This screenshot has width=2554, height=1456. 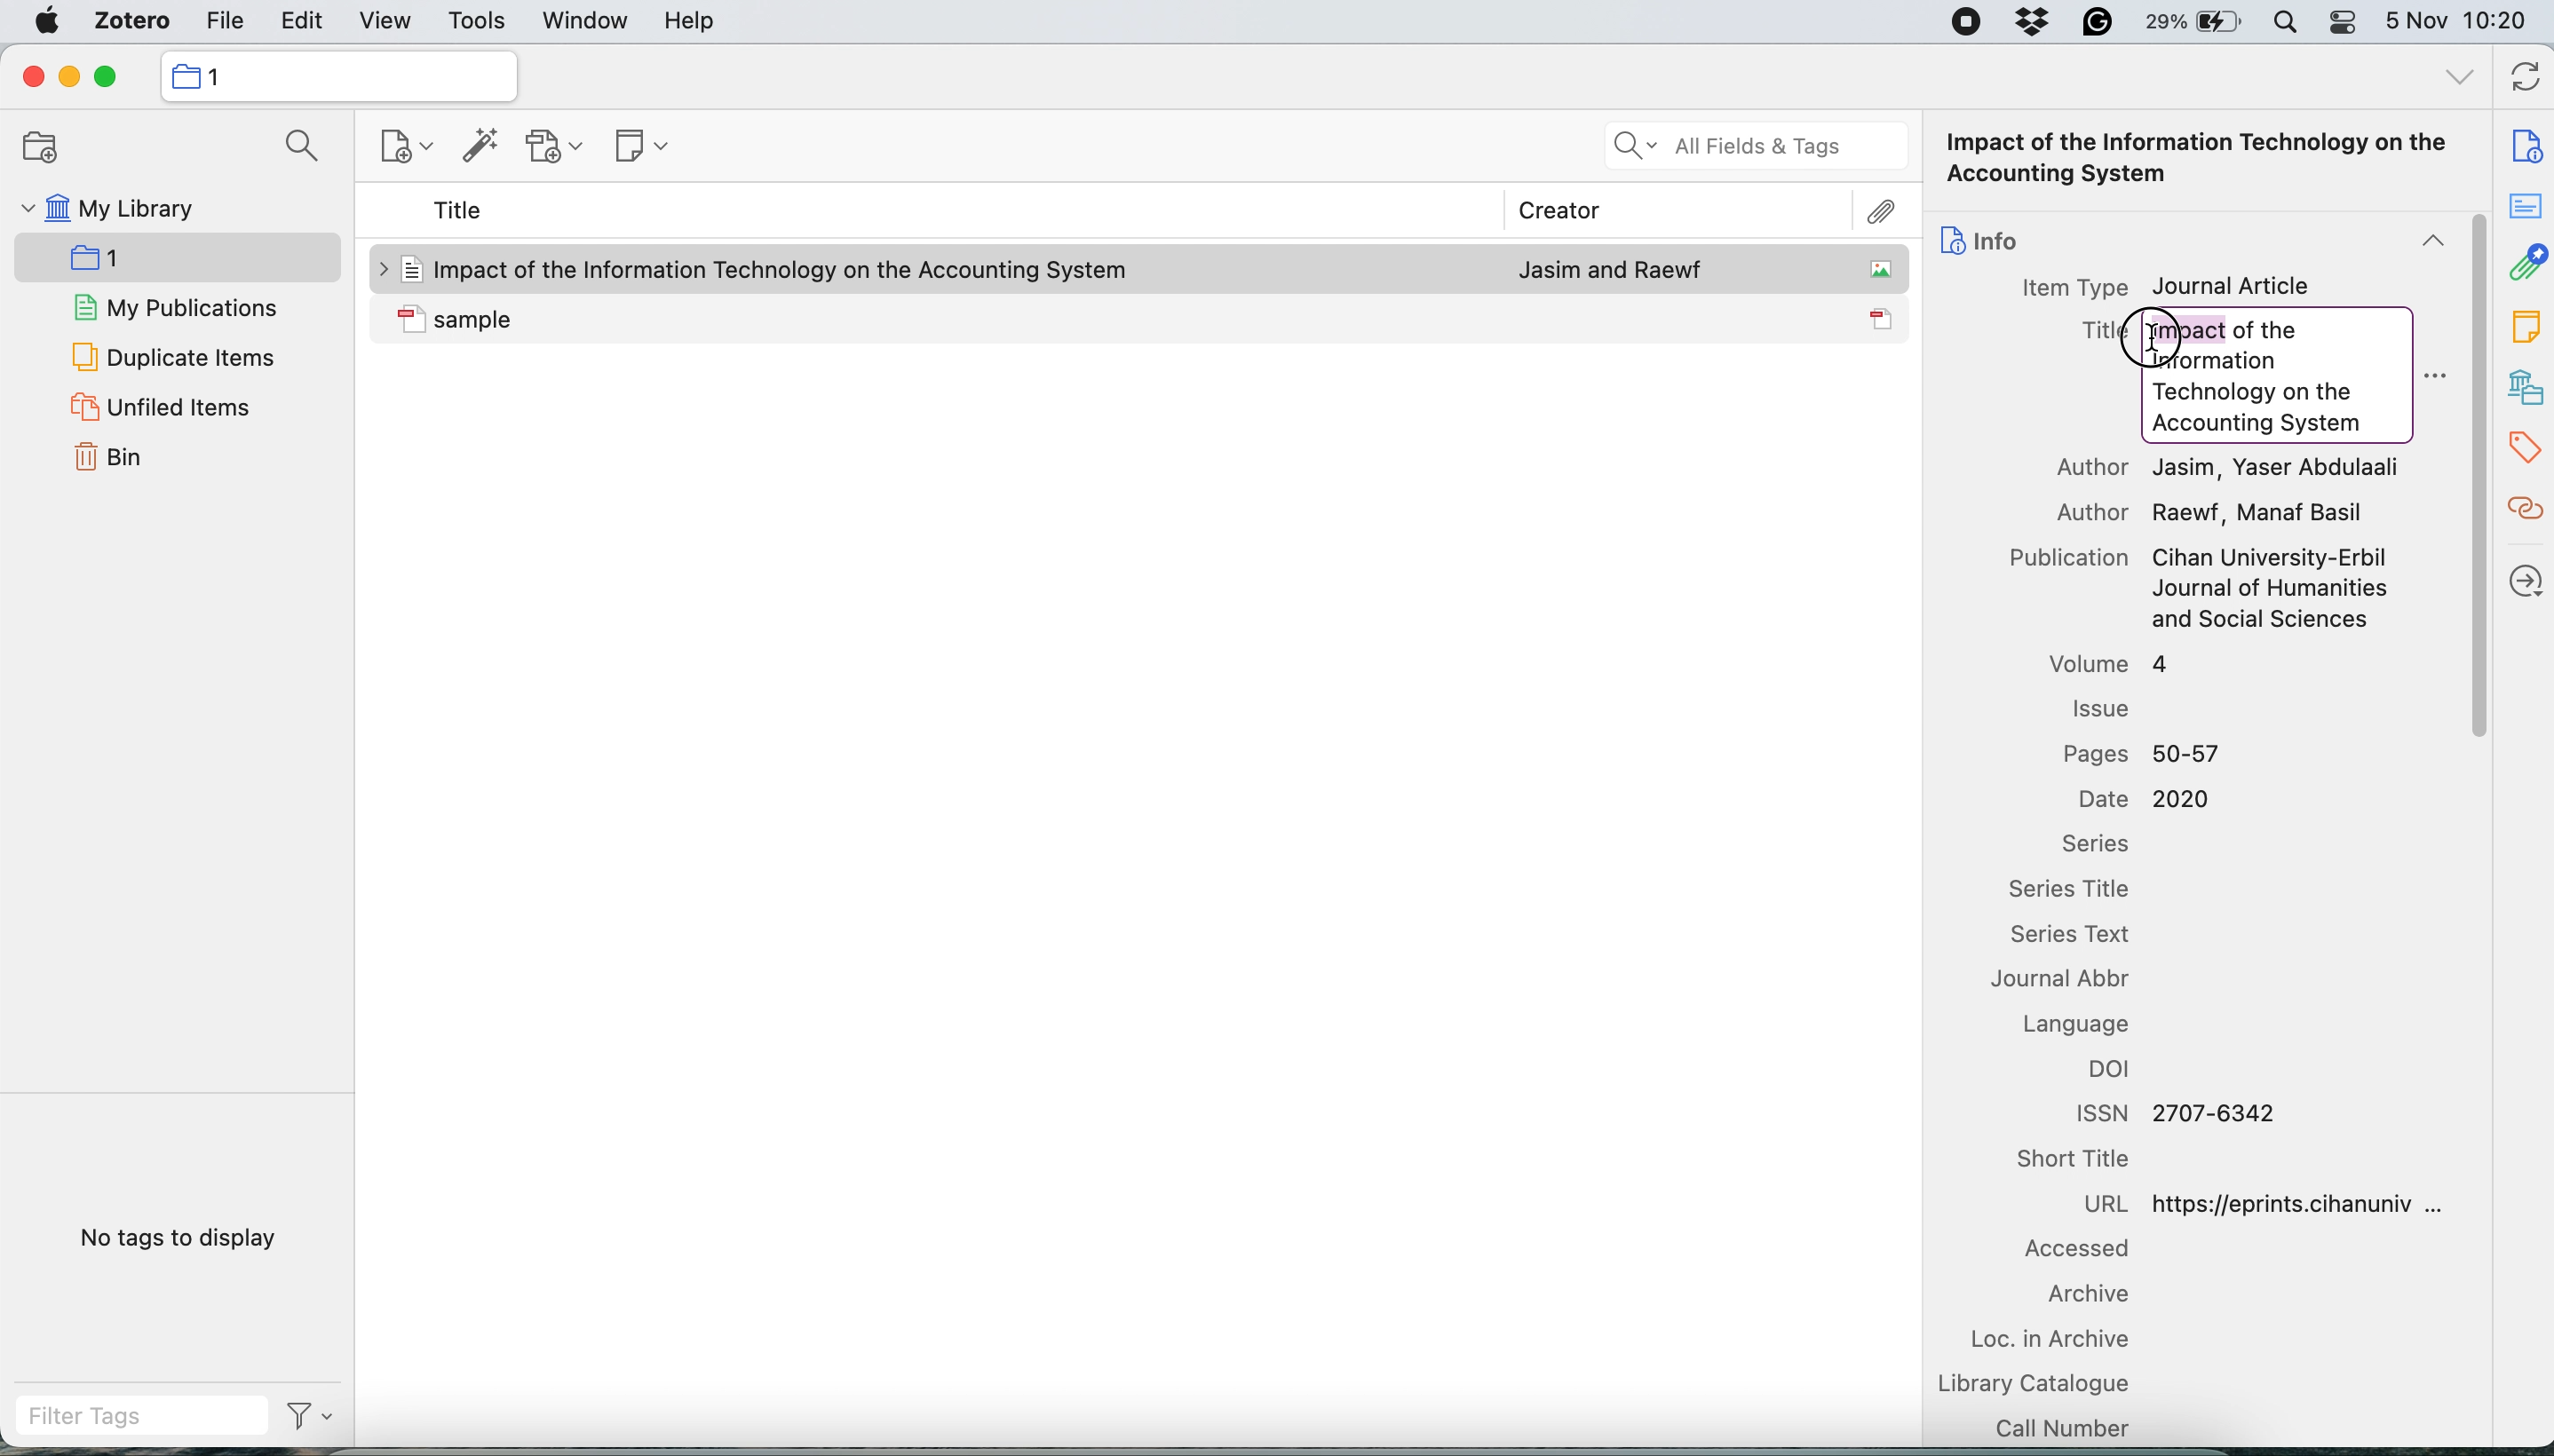 I want to click on screen recorder, so click(x=1970, y=21).